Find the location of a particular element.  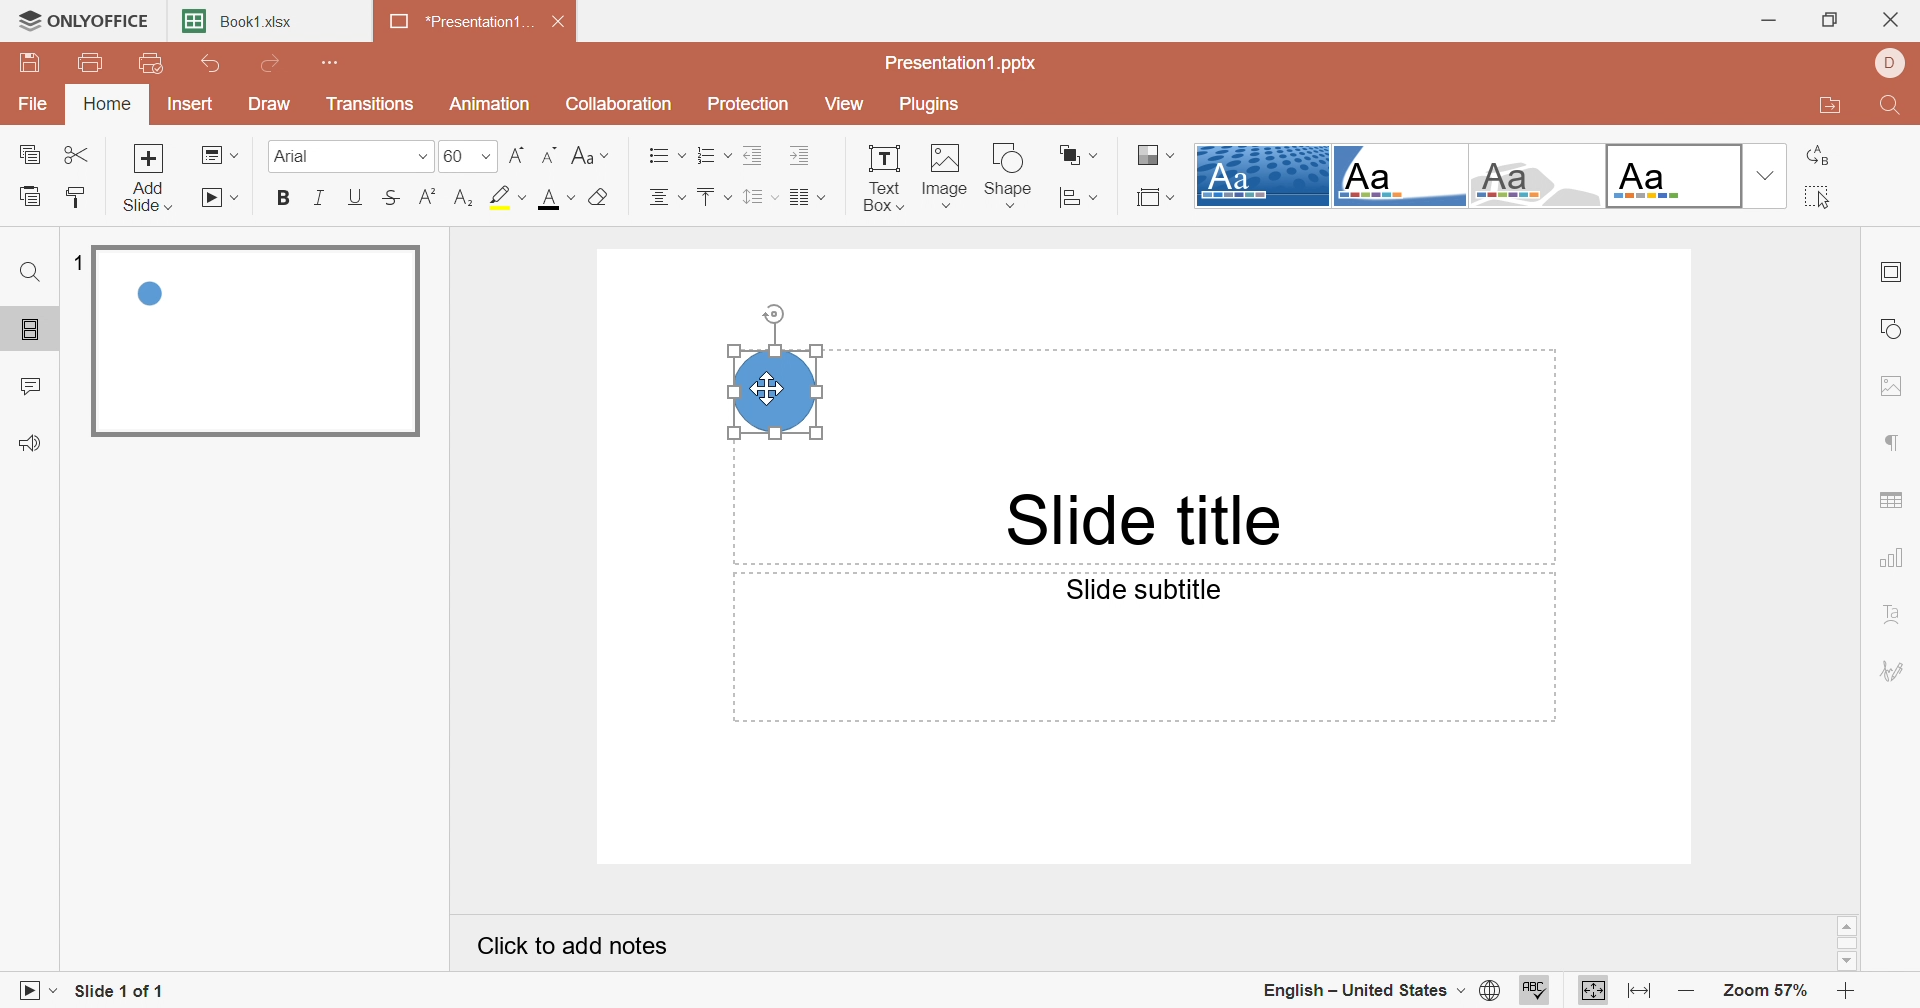

Zoom in is located at coordinates (1848, 993).